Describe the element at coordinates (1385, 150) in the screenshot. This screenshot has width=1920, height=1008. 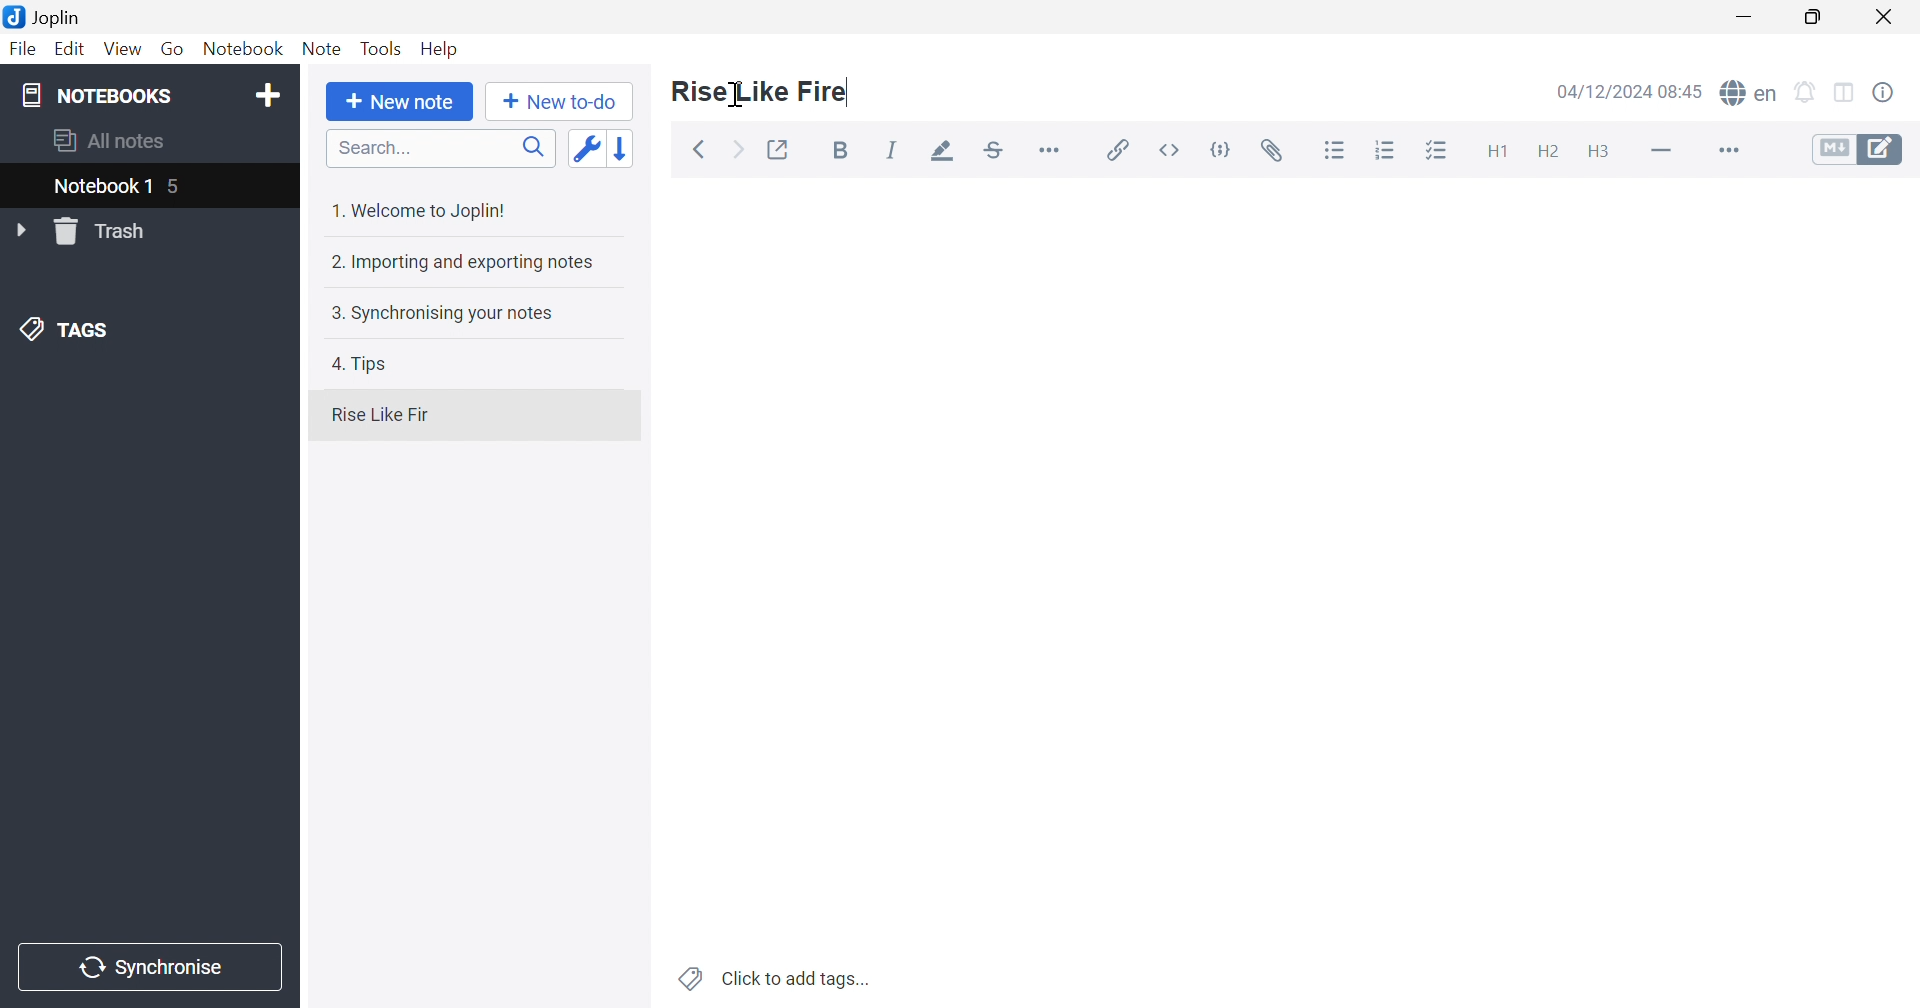
I see `Numbered list` at that location.